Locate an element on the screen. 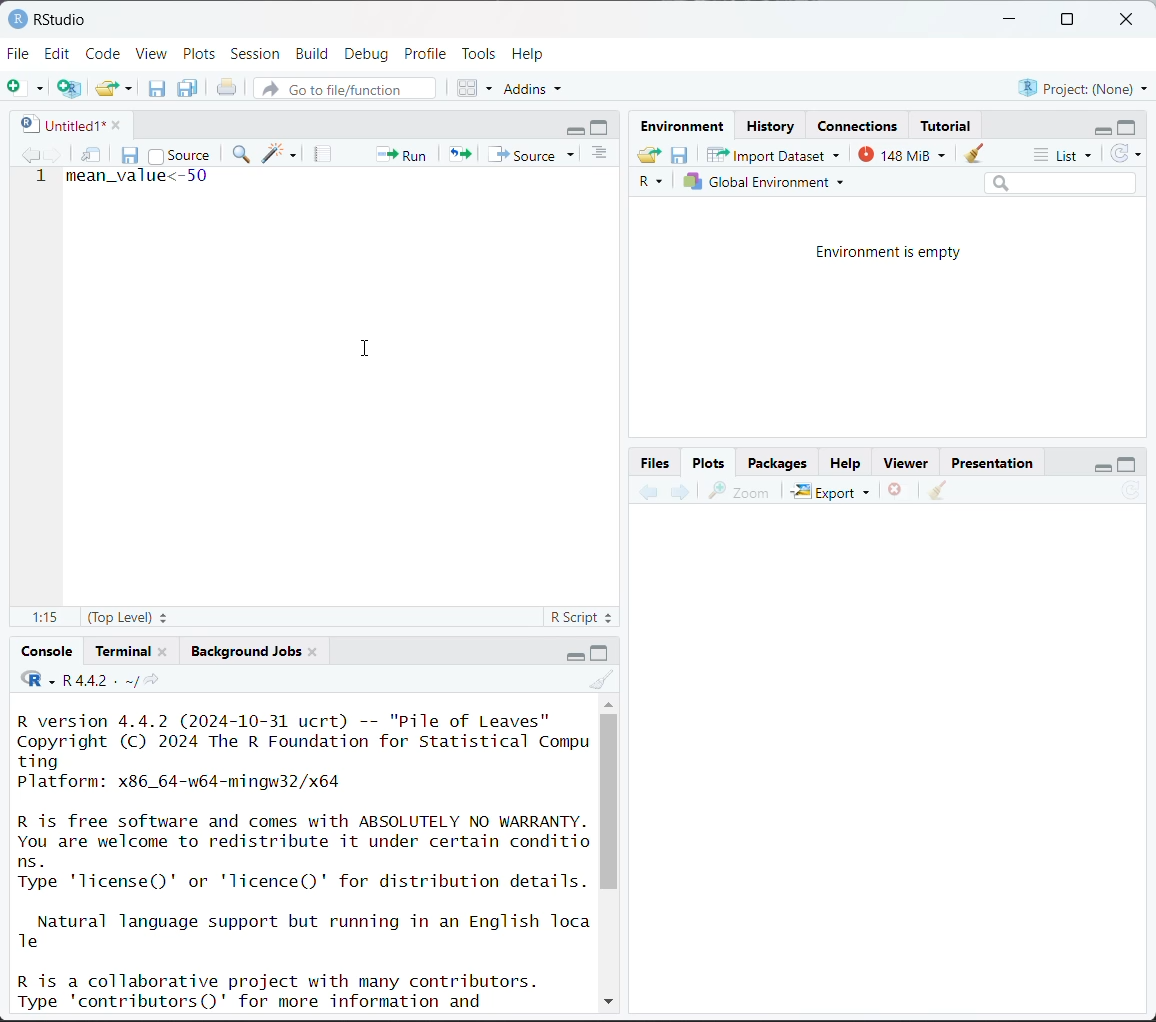 Image resolution: width=1156 pixels, height=1022 pixels. Terminal is located at coordinates (125, 648).